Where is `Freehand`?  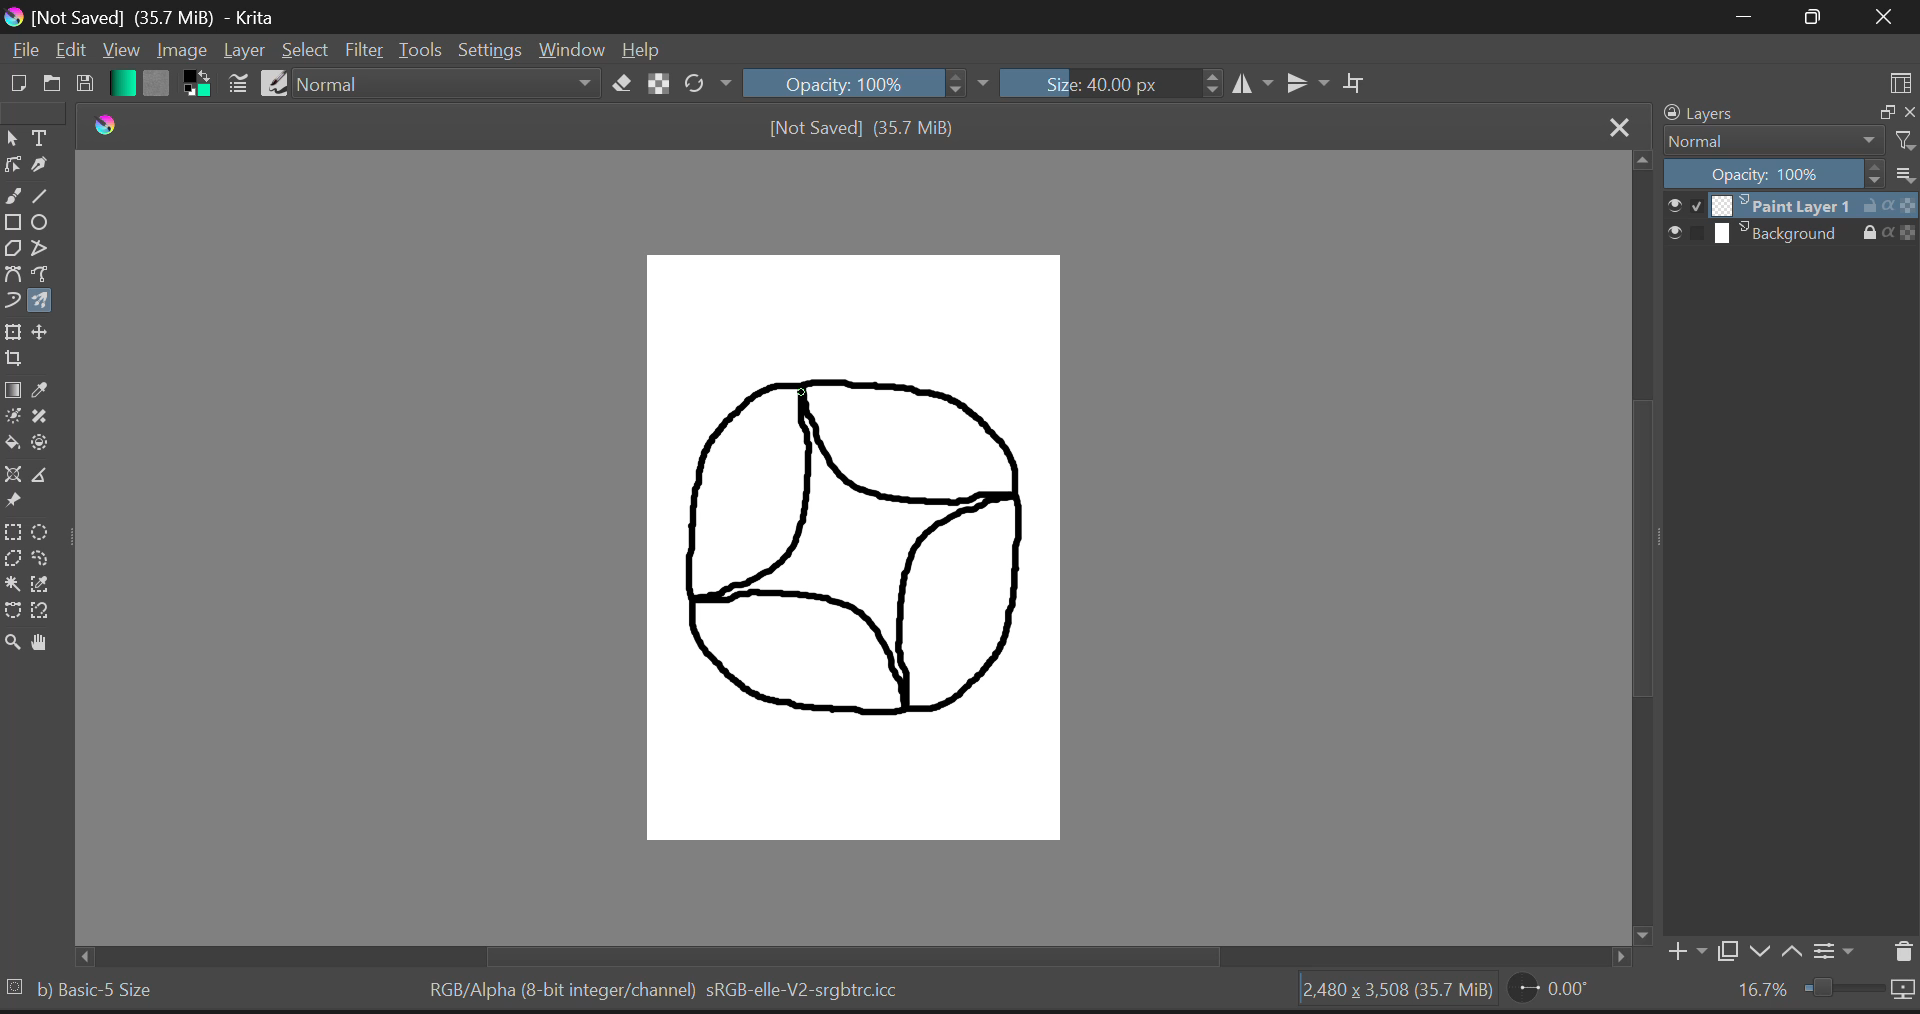 Freehand is located at coordinates (12, 194).